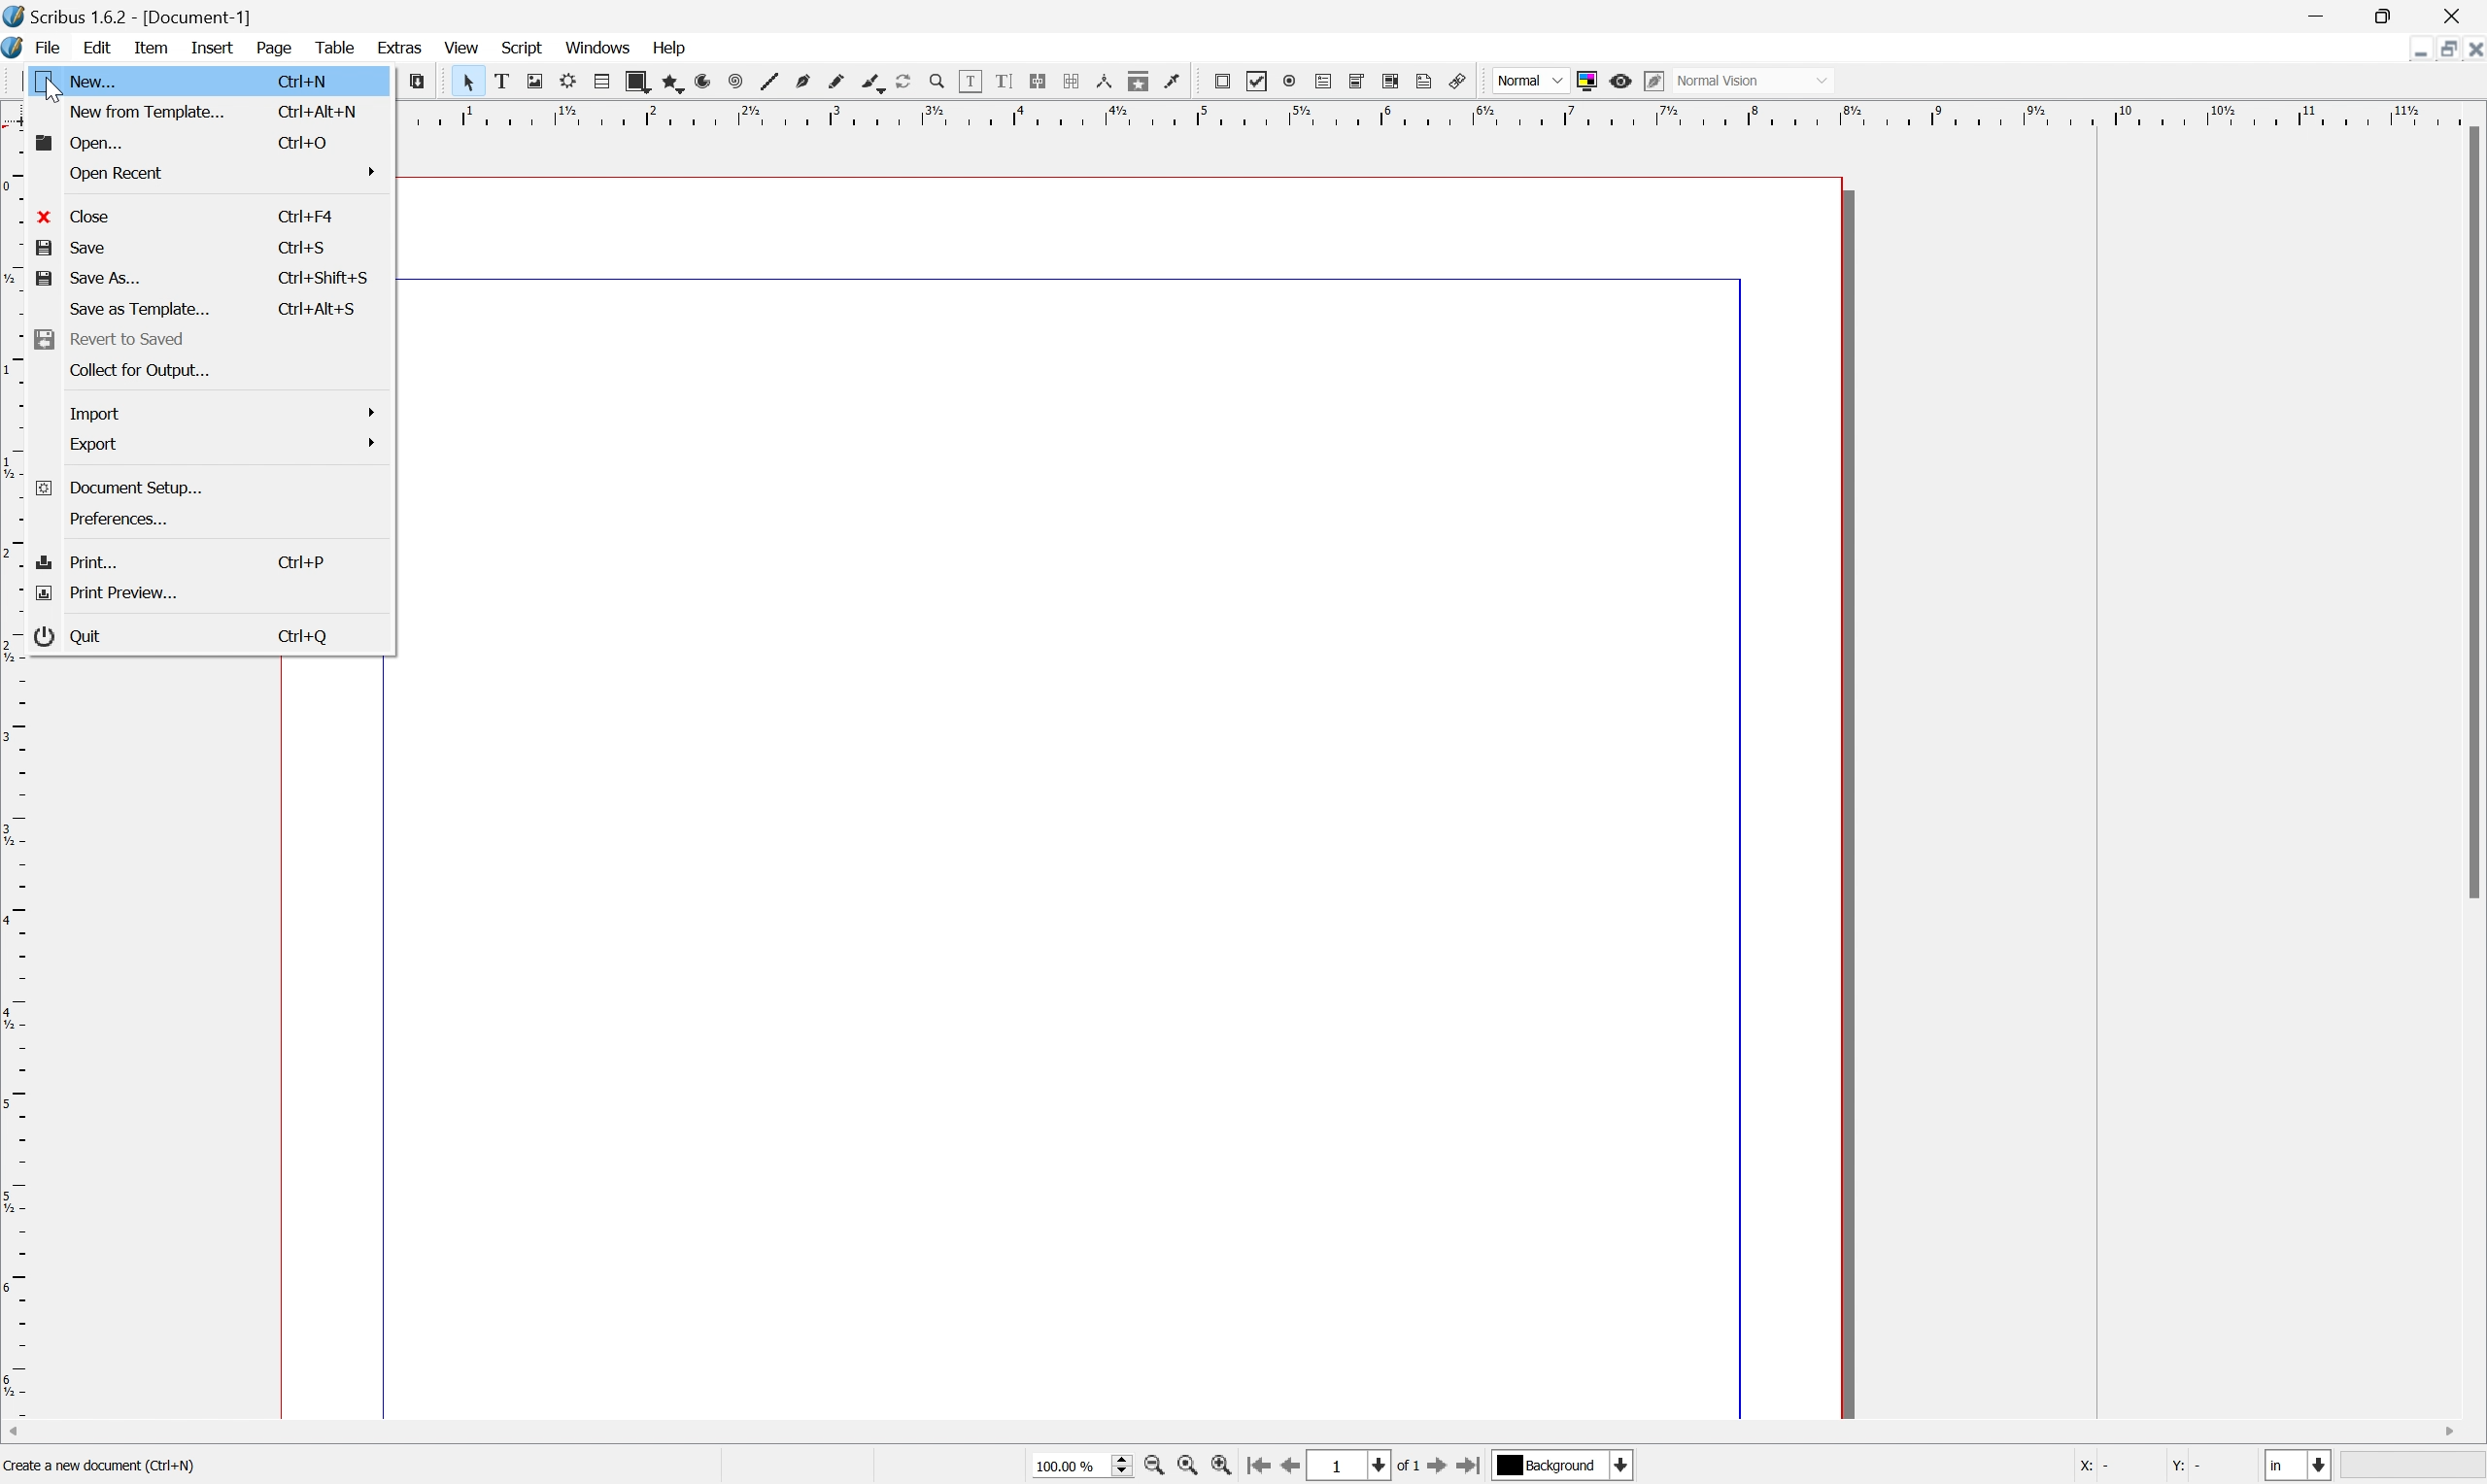 This screenshot has width=2487, height=1484. What do you see at coordinates (1359, 79) in the screenshot?
I see `pdf combo box` at bounding box center [1359, 79].